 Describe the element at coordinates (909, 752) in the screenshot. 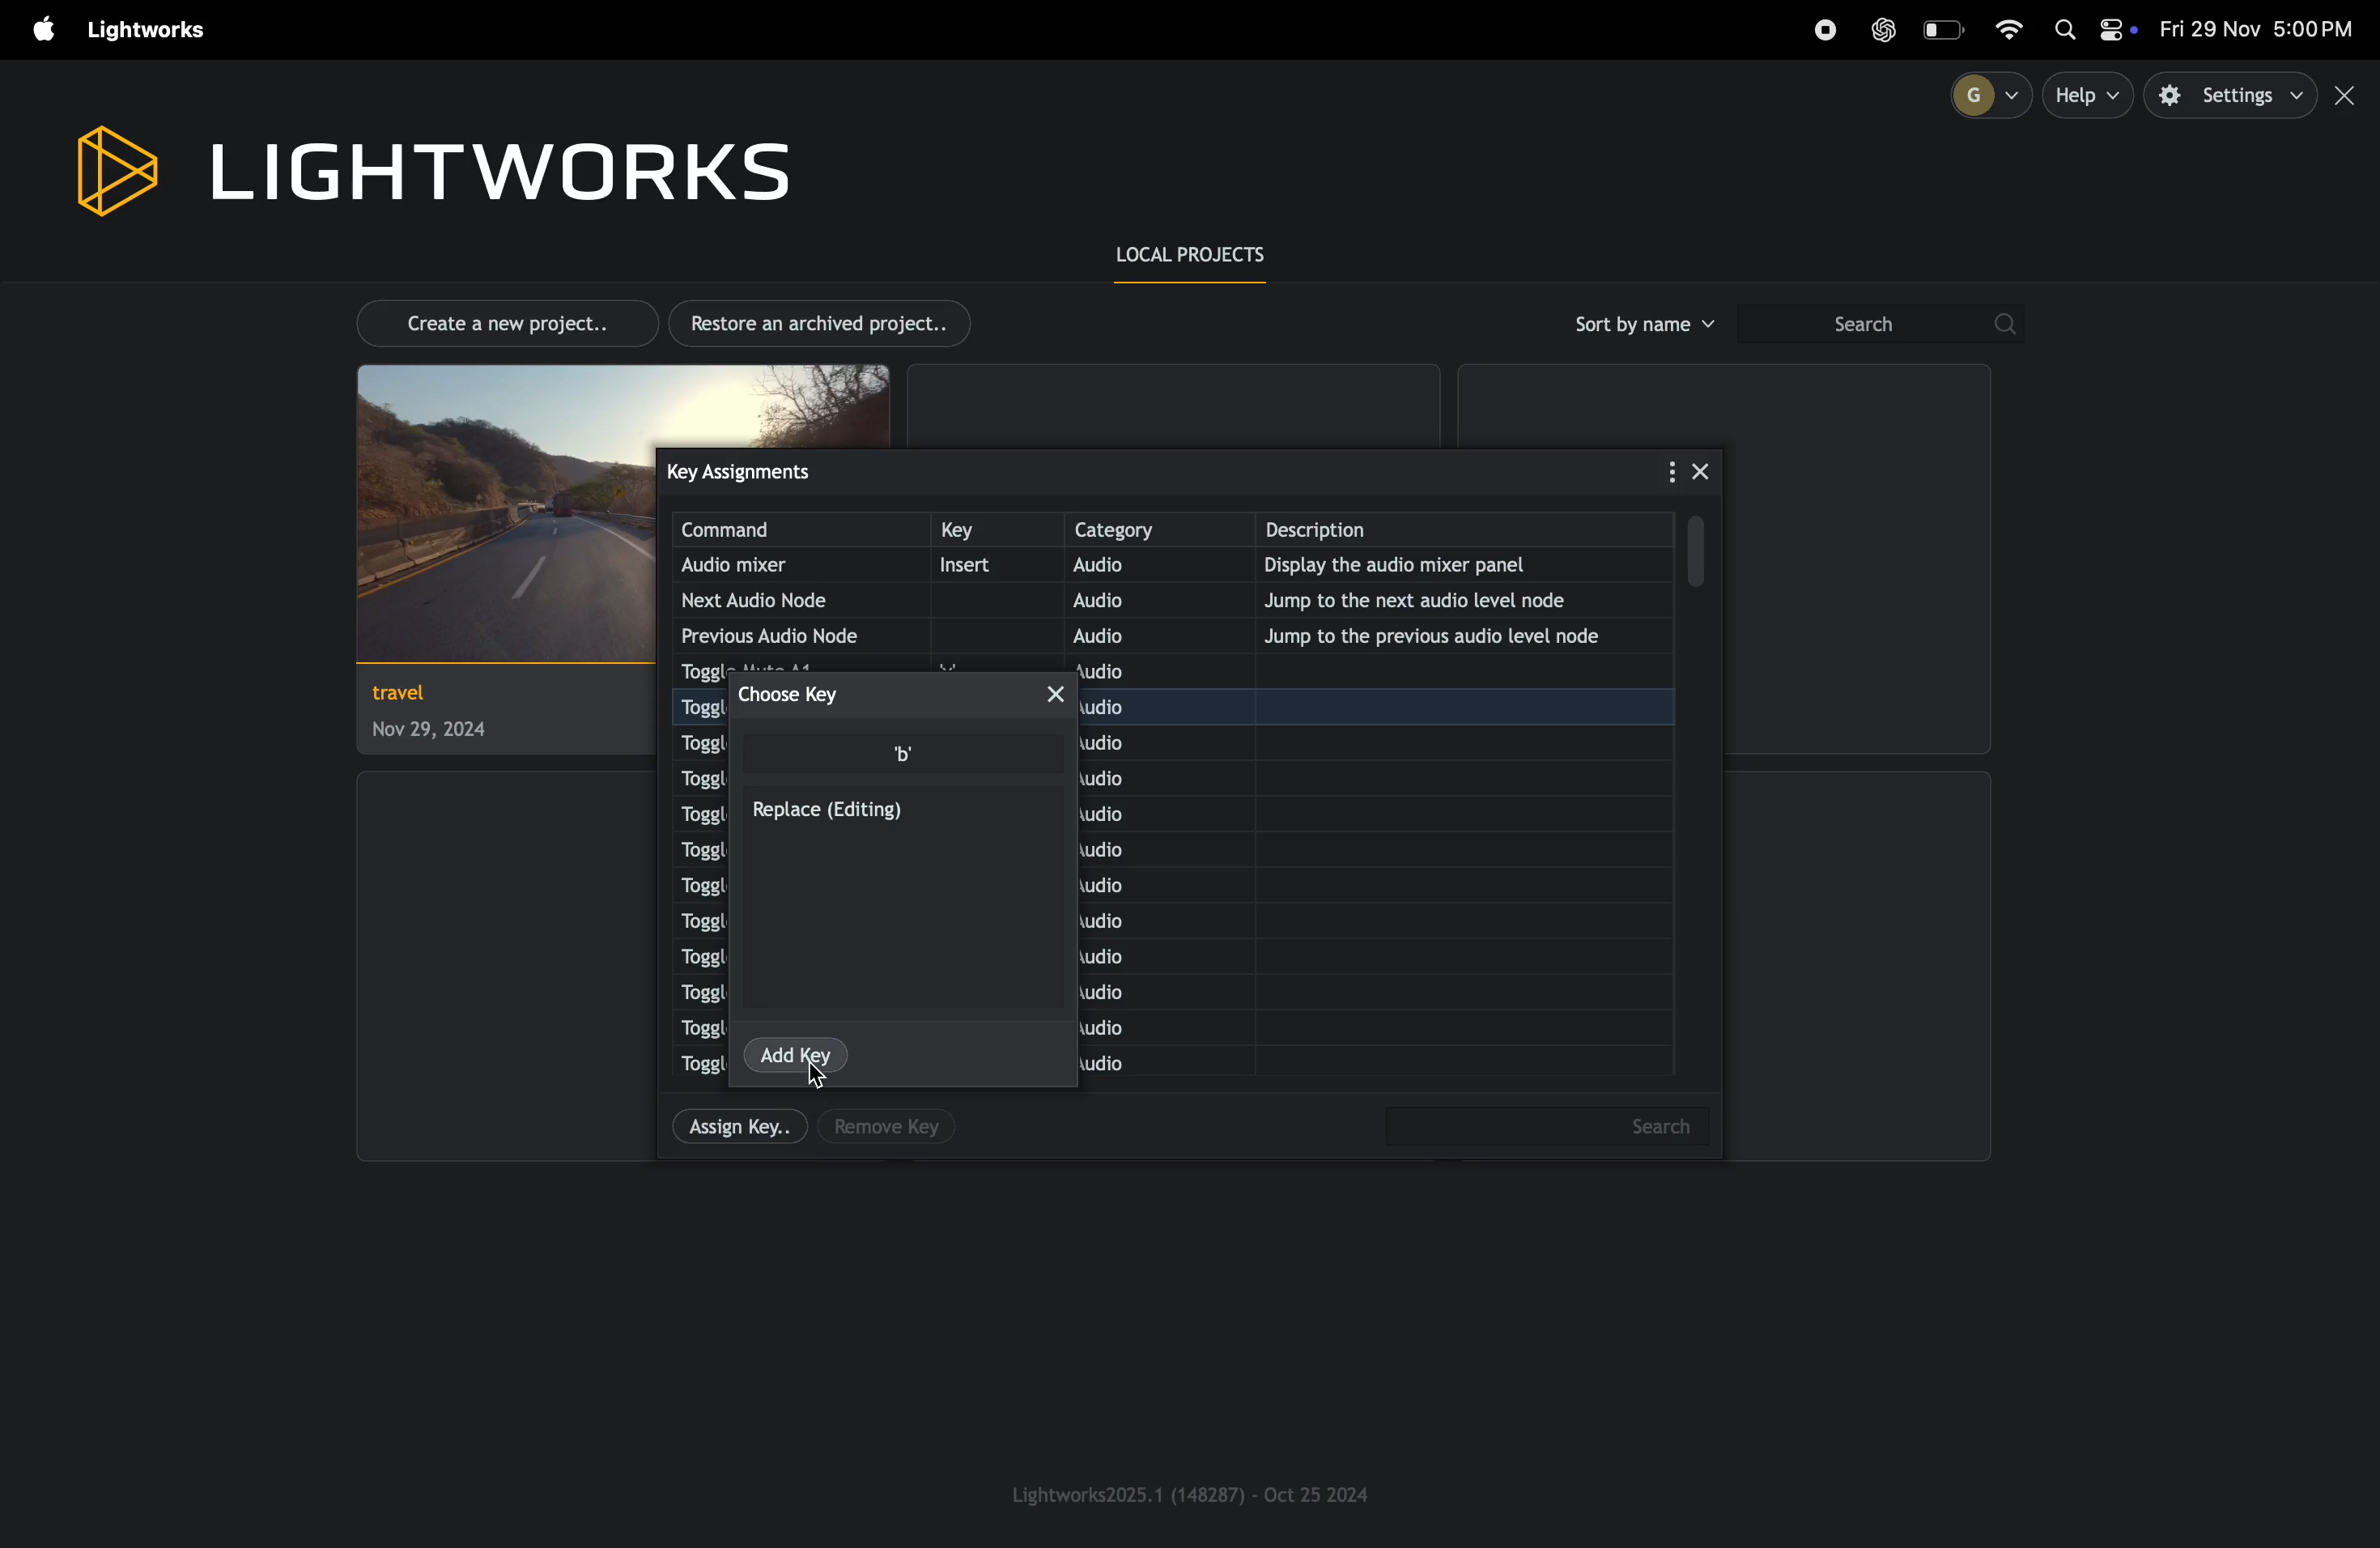

I see `b` at that location.